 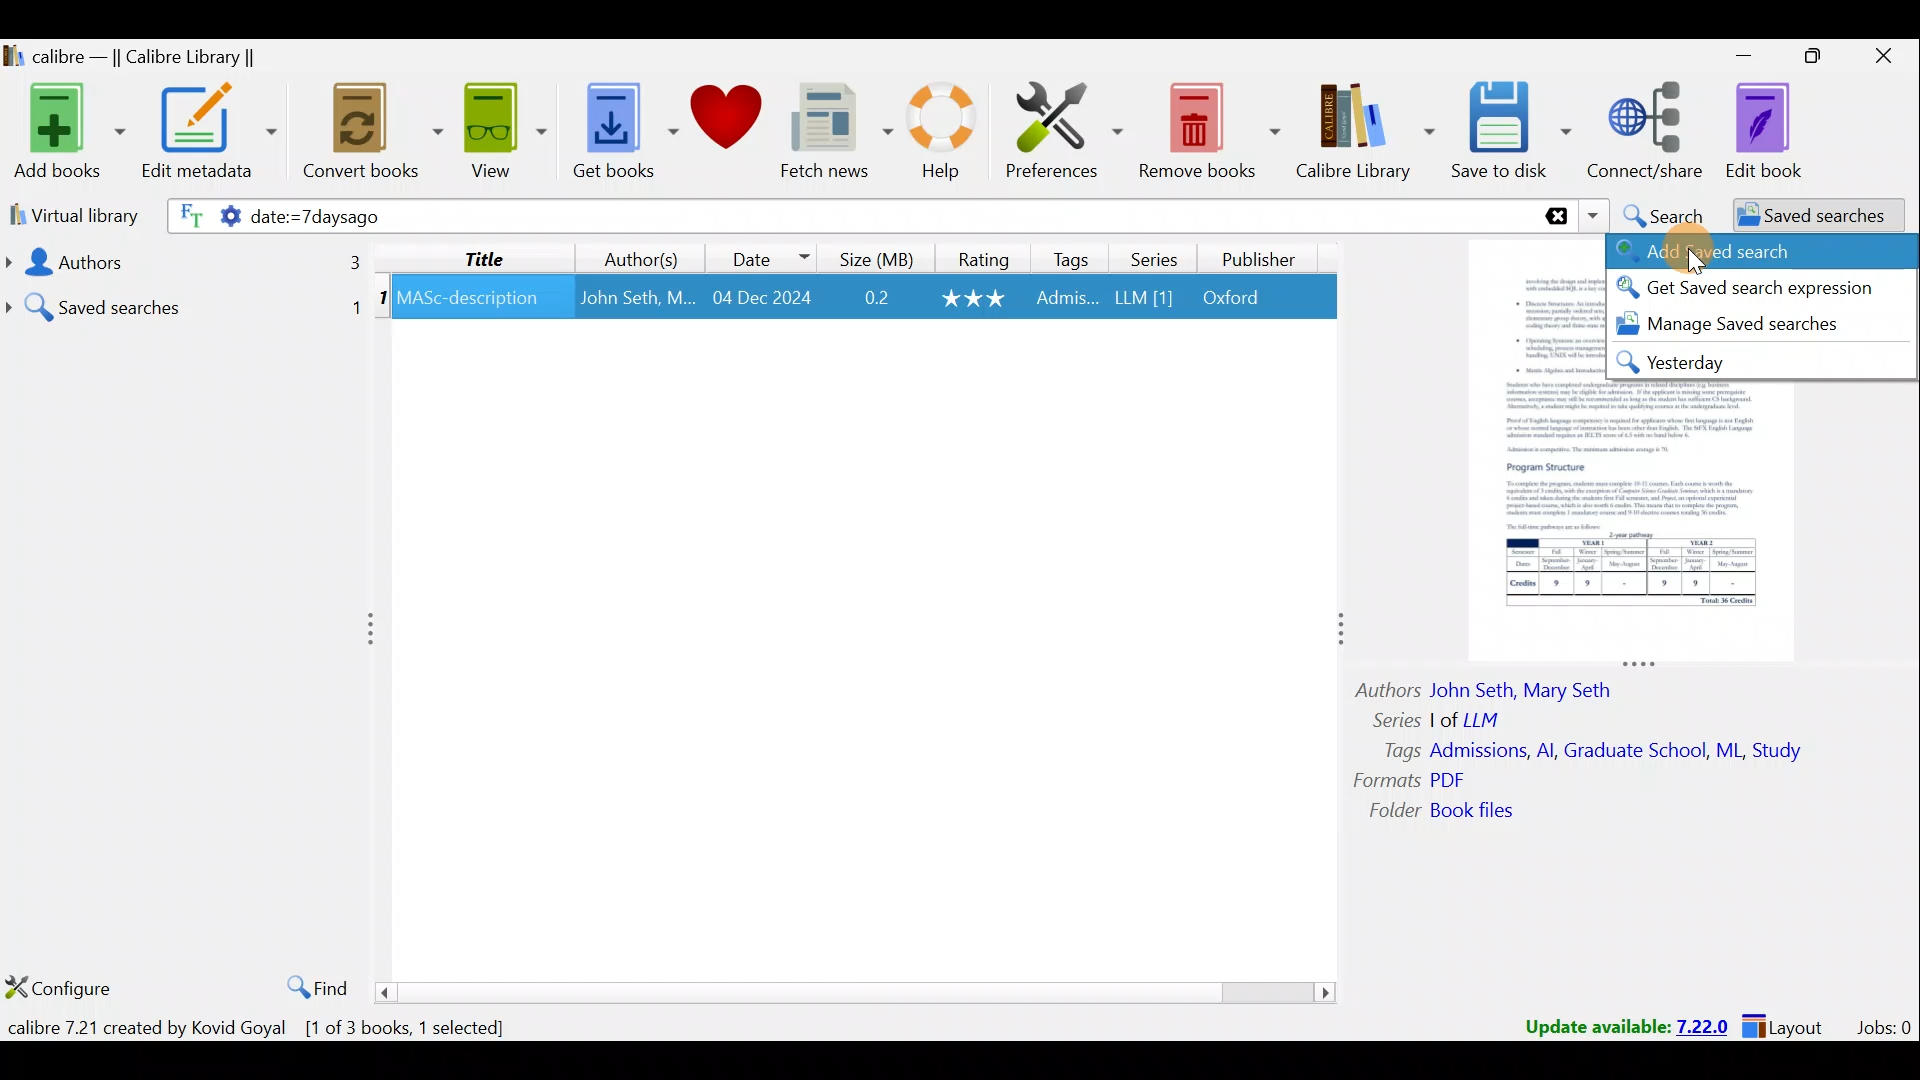 I want to click on Edit book, so click(x=1780, y=130).